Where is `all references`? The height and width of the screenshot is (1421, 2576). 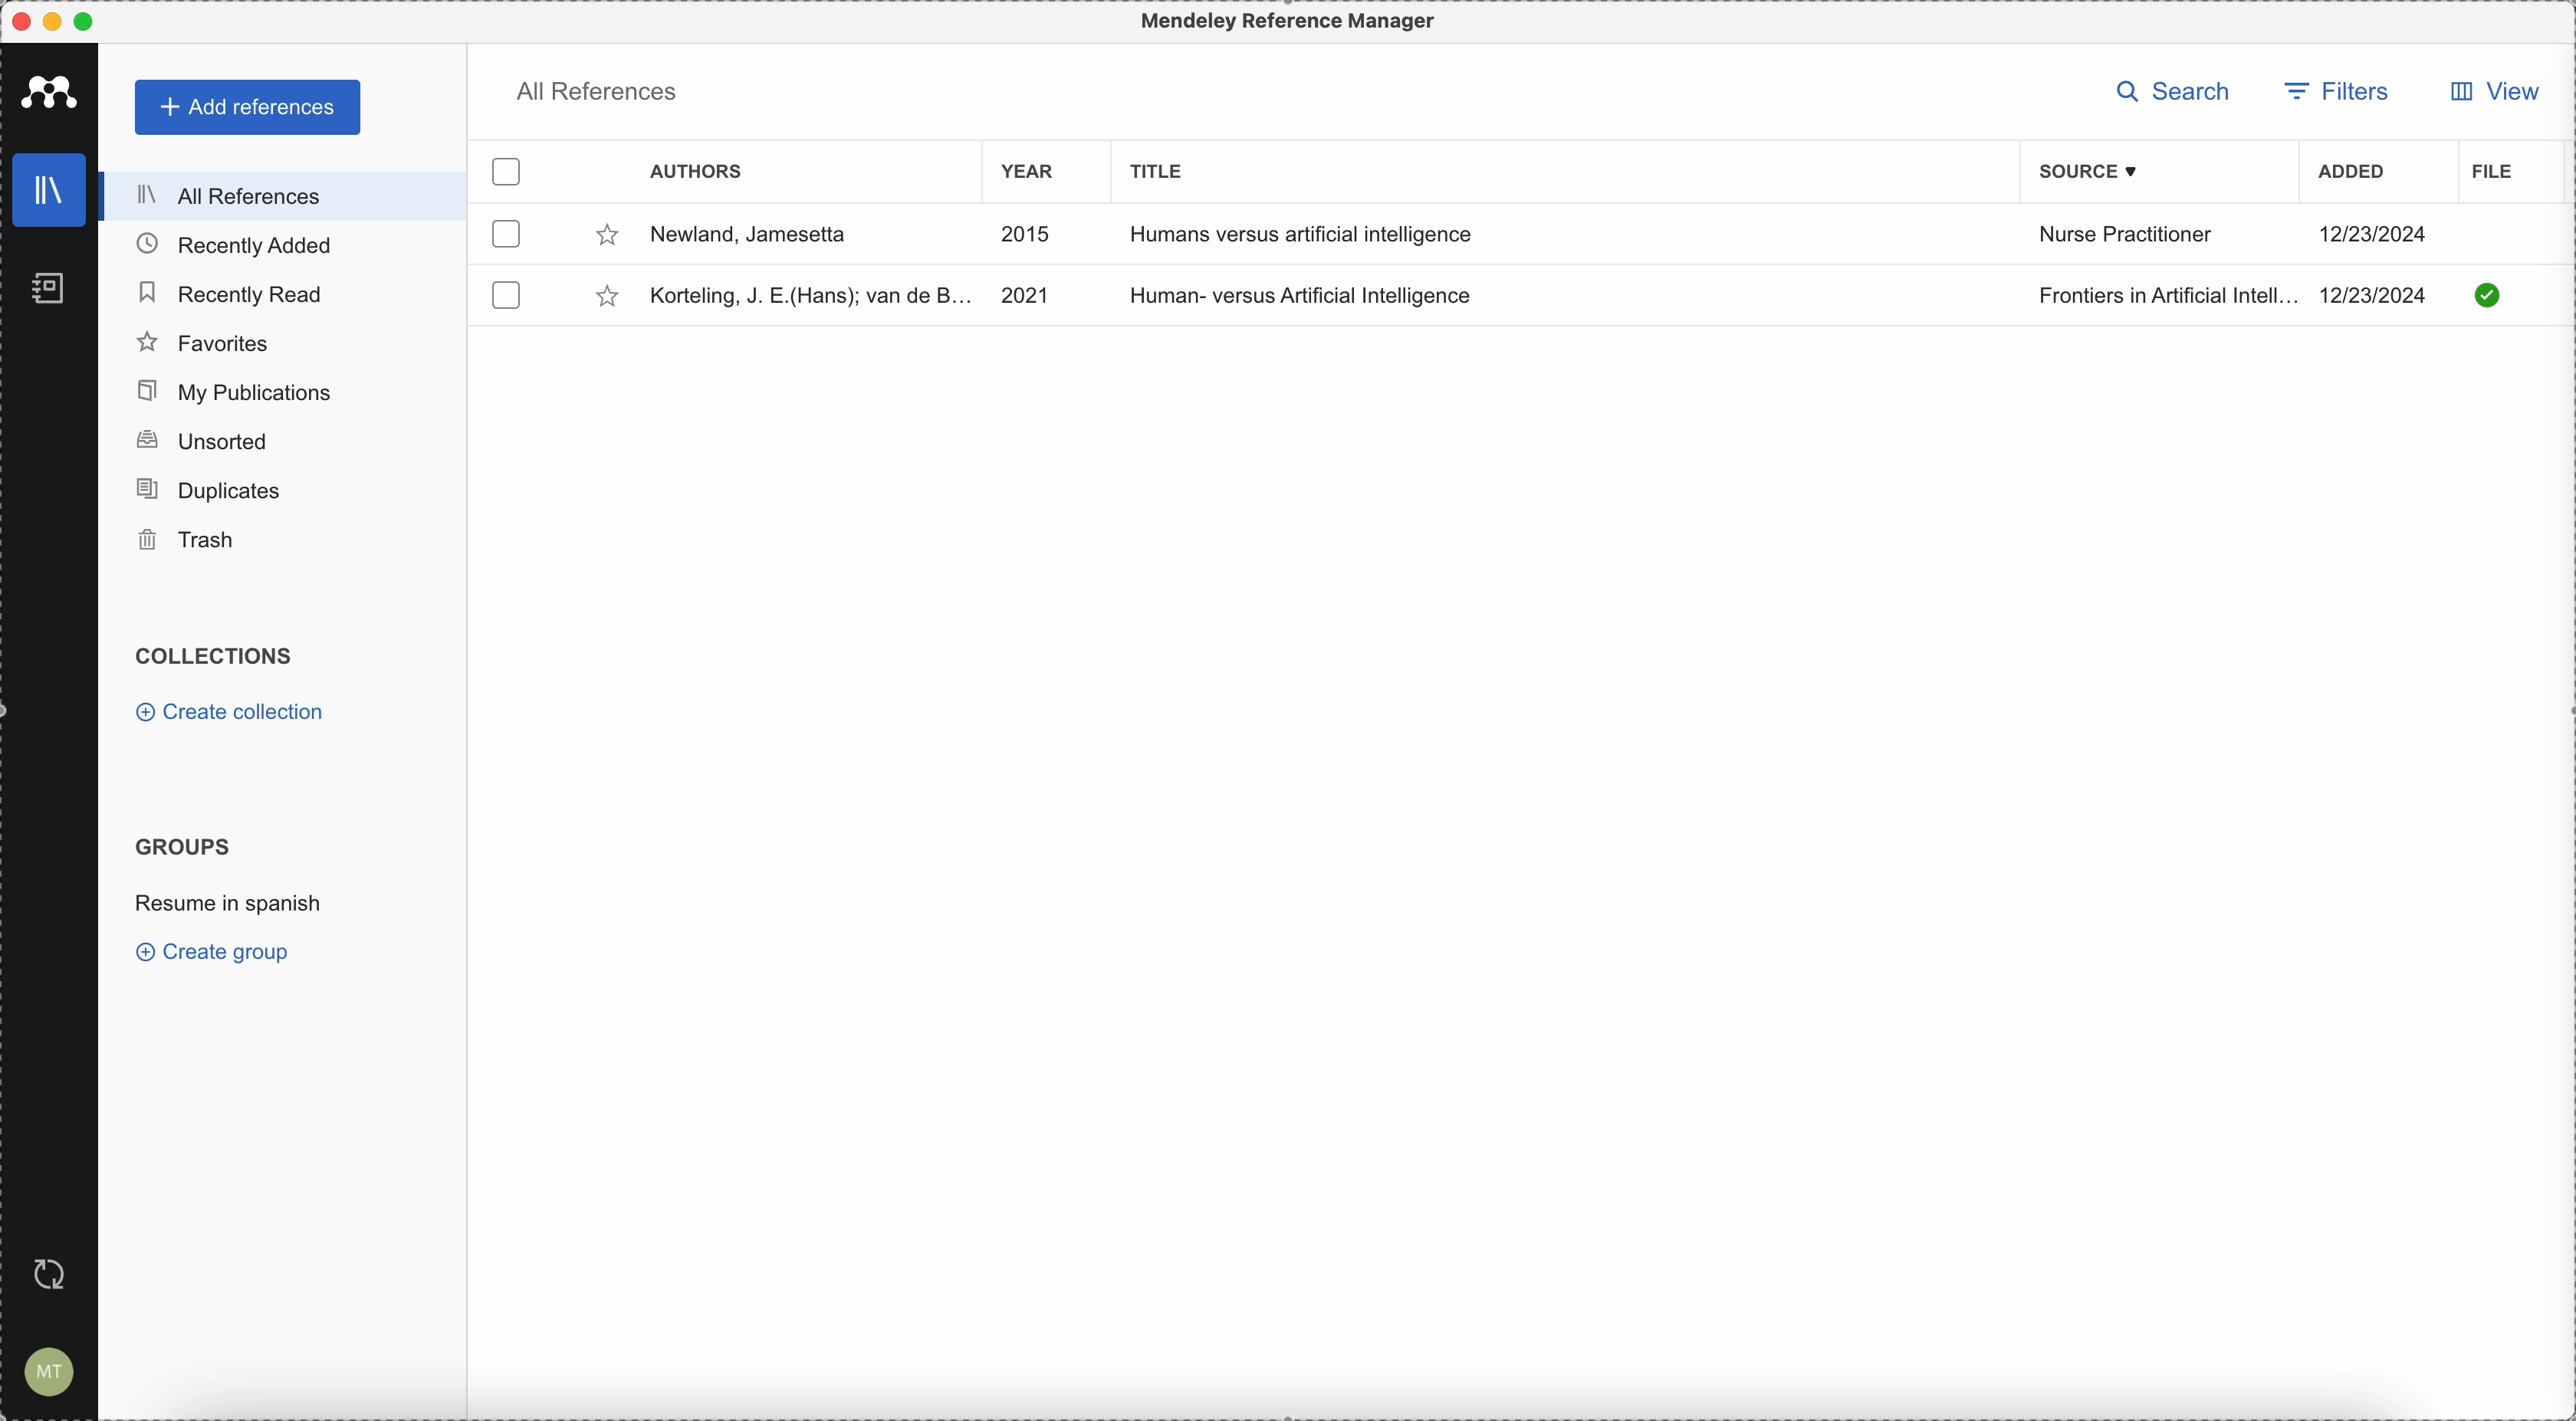 all references is located at coordinates (284, 194).